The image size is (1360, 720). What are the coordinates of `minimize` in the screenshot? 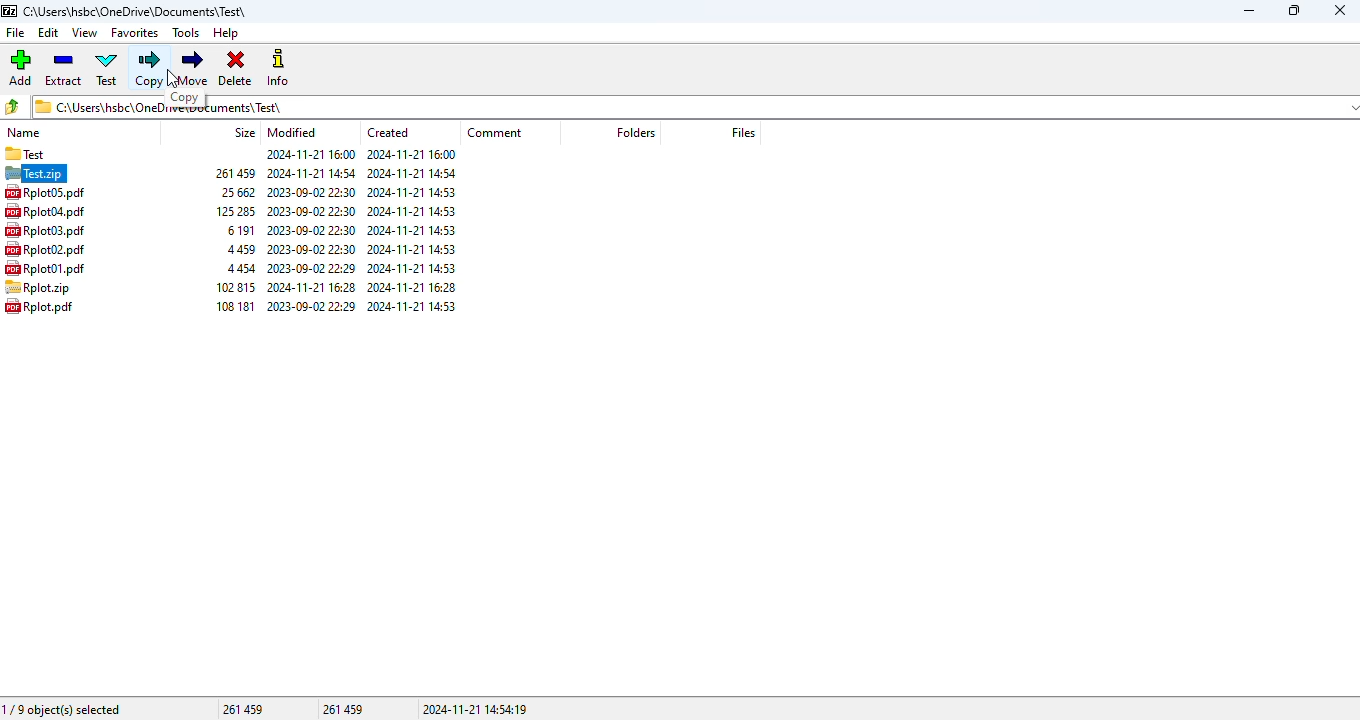 It's located at (1247, 11).